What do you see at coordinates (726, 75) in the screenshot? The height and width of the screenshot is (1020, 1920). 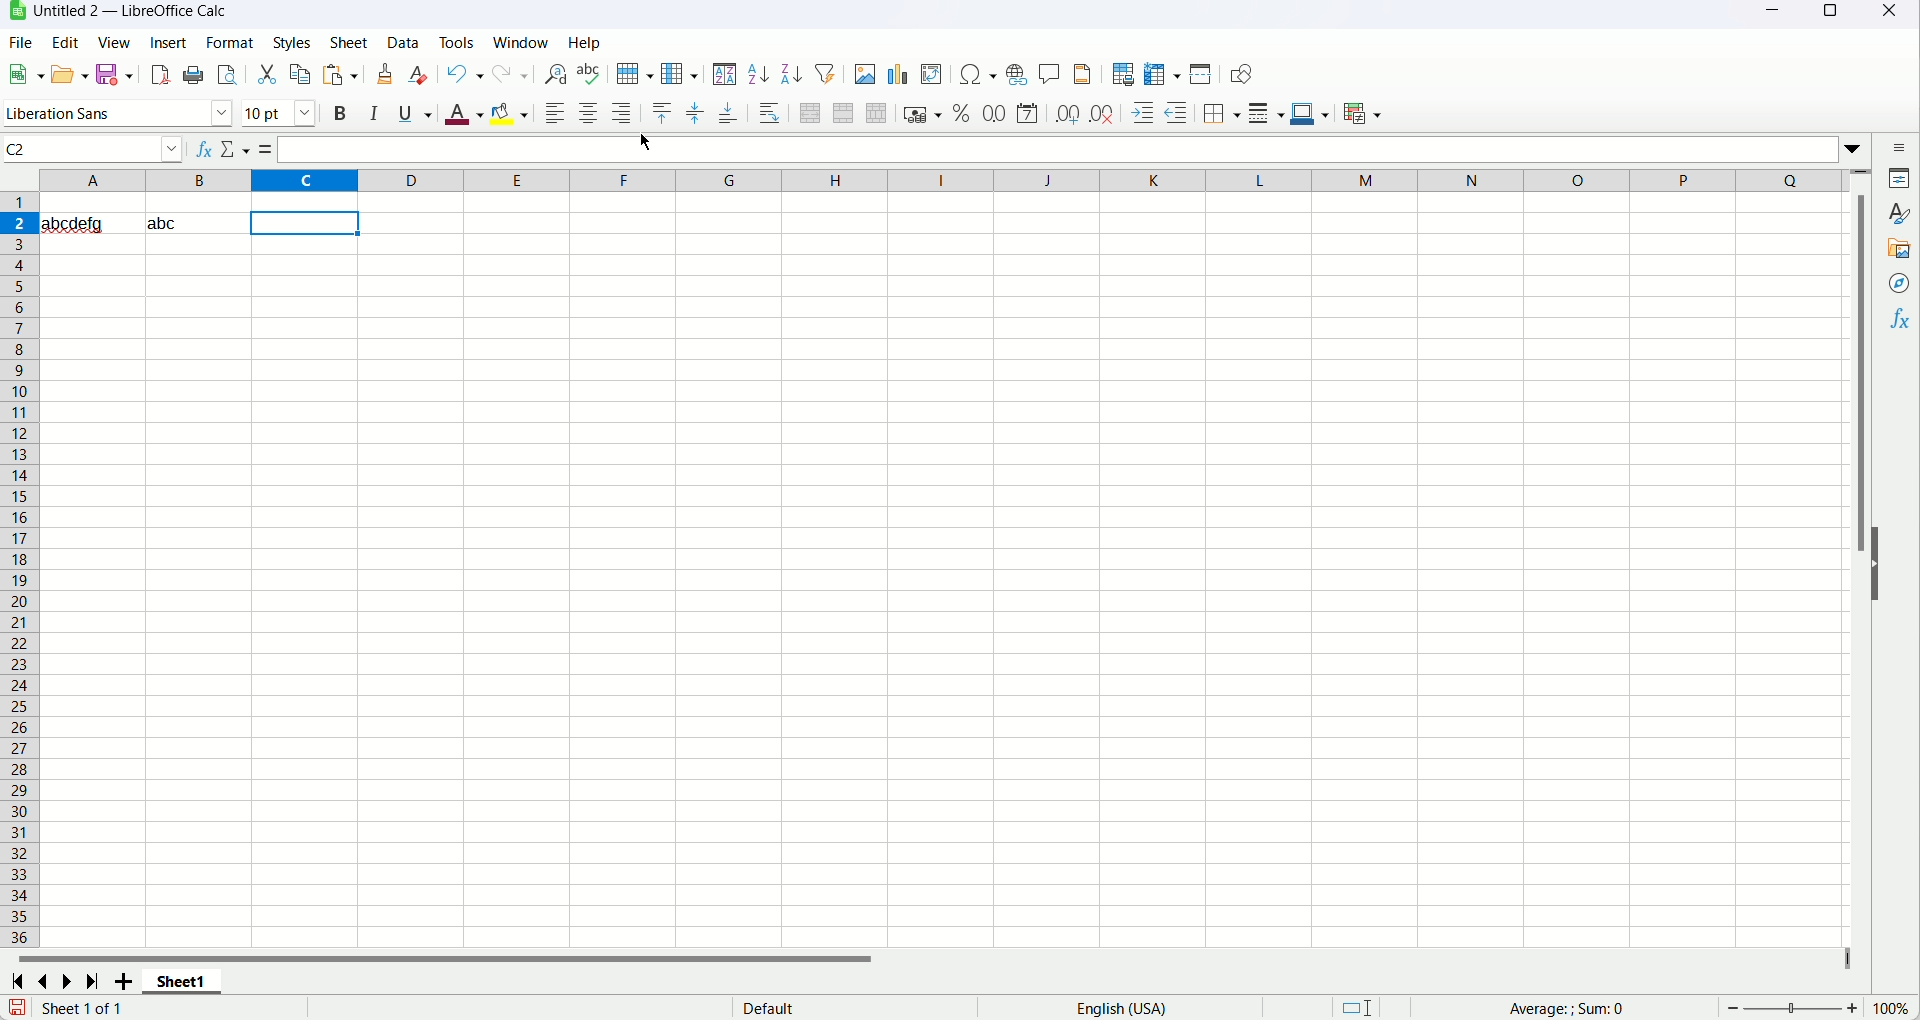 I see `sort` at bounding box center [726, 75].